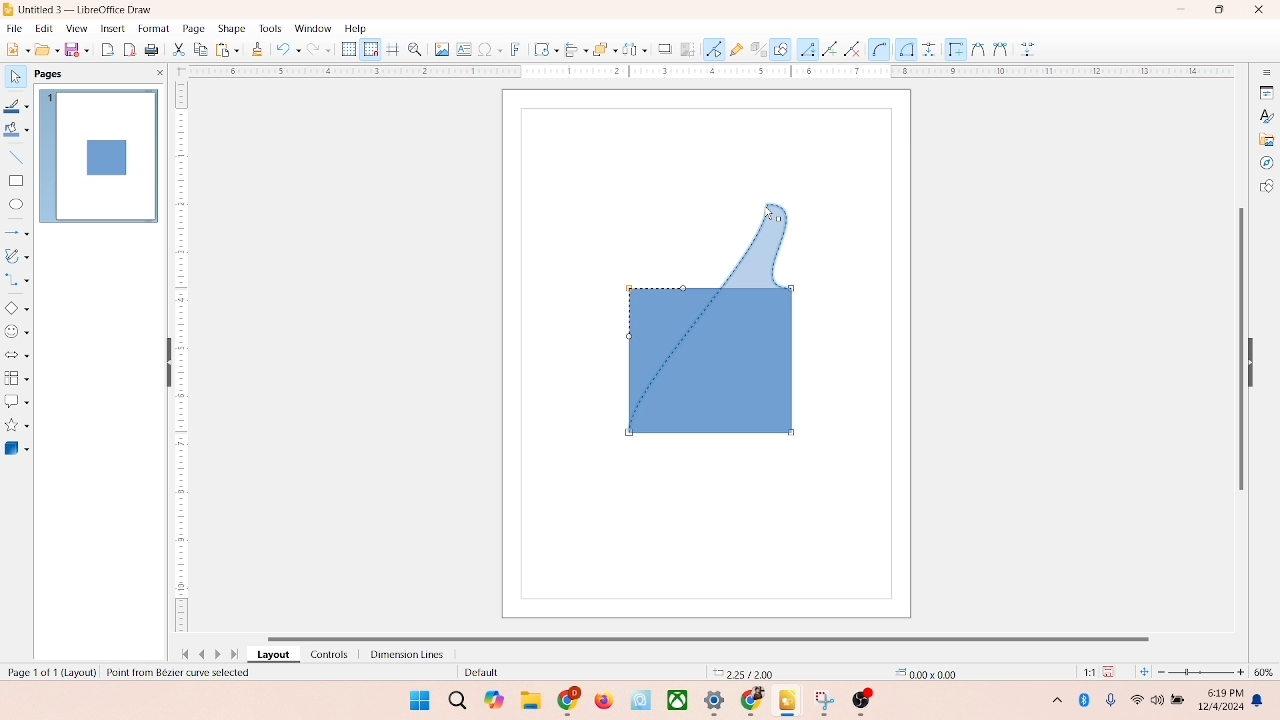  Describe the element at coordinates (1219, 697) in the screenshot. I see `time and date` at that location.